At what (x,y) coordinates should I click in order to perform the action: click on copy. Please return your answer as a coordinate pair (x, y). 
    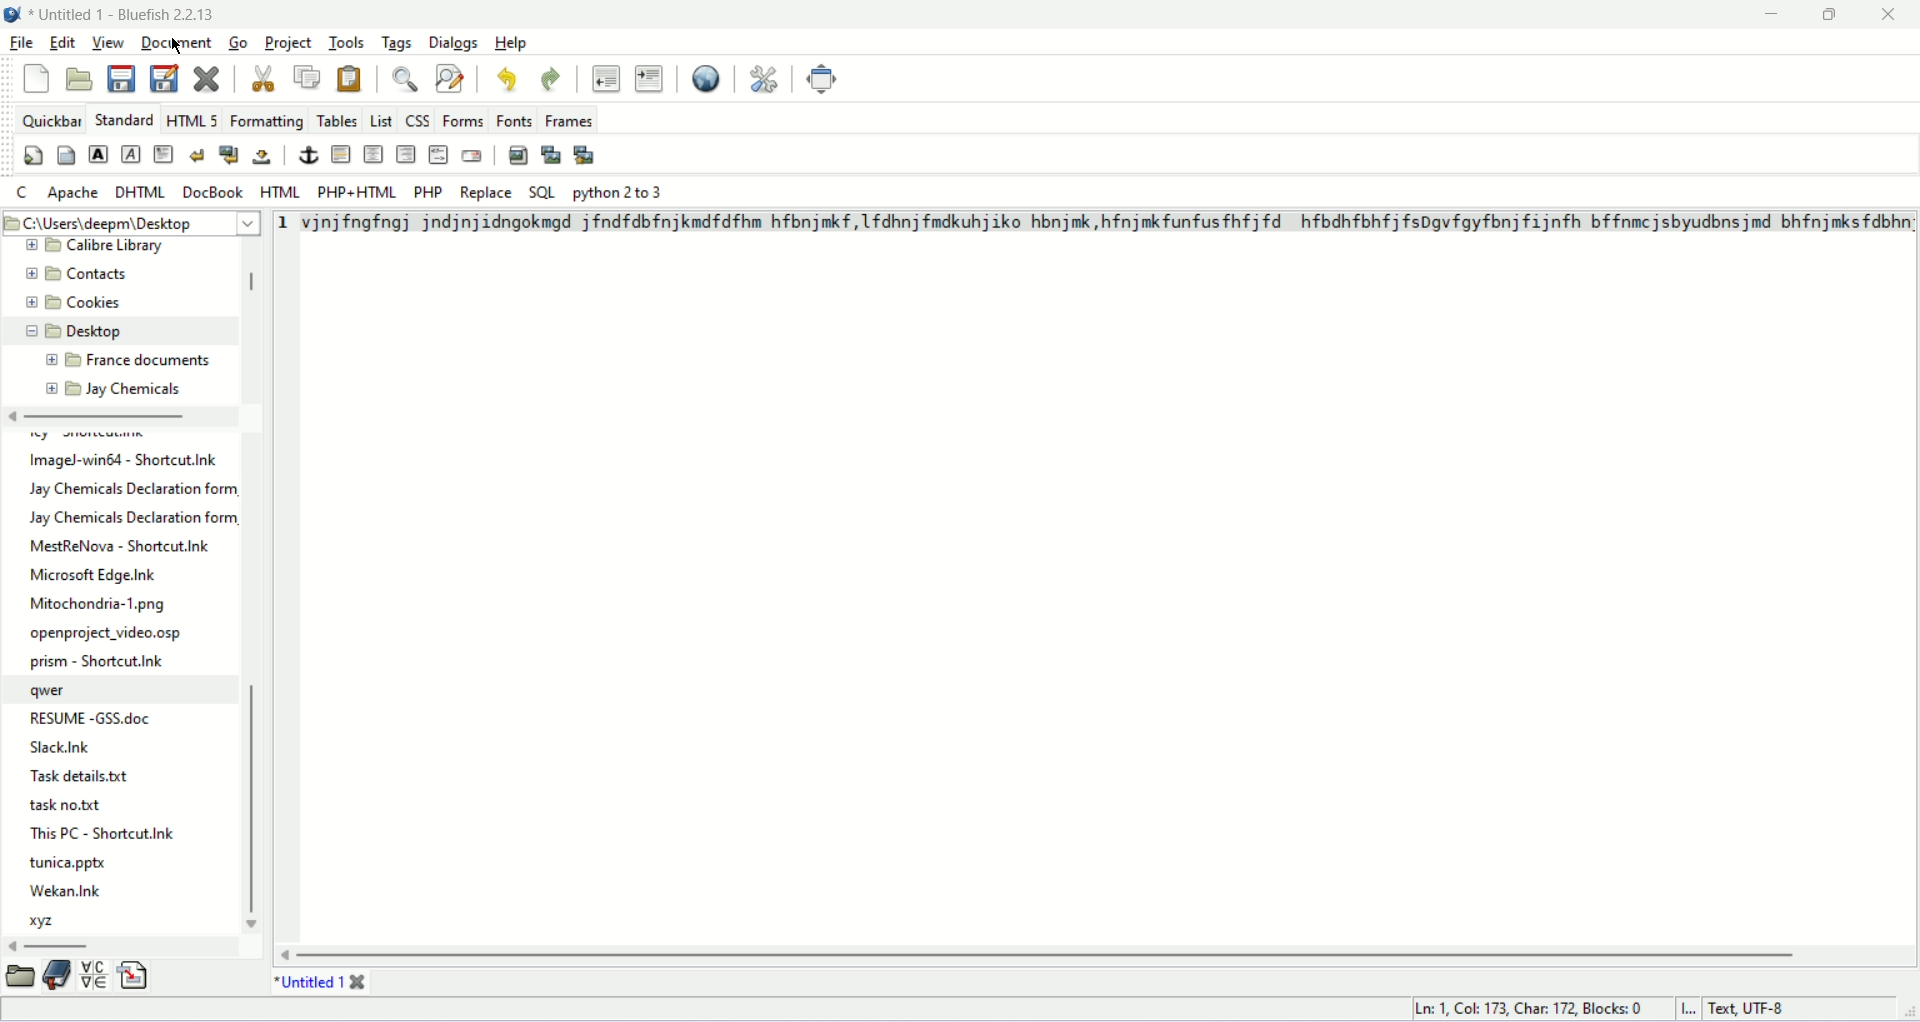
    Looking at the image, I should click on (307, 77).